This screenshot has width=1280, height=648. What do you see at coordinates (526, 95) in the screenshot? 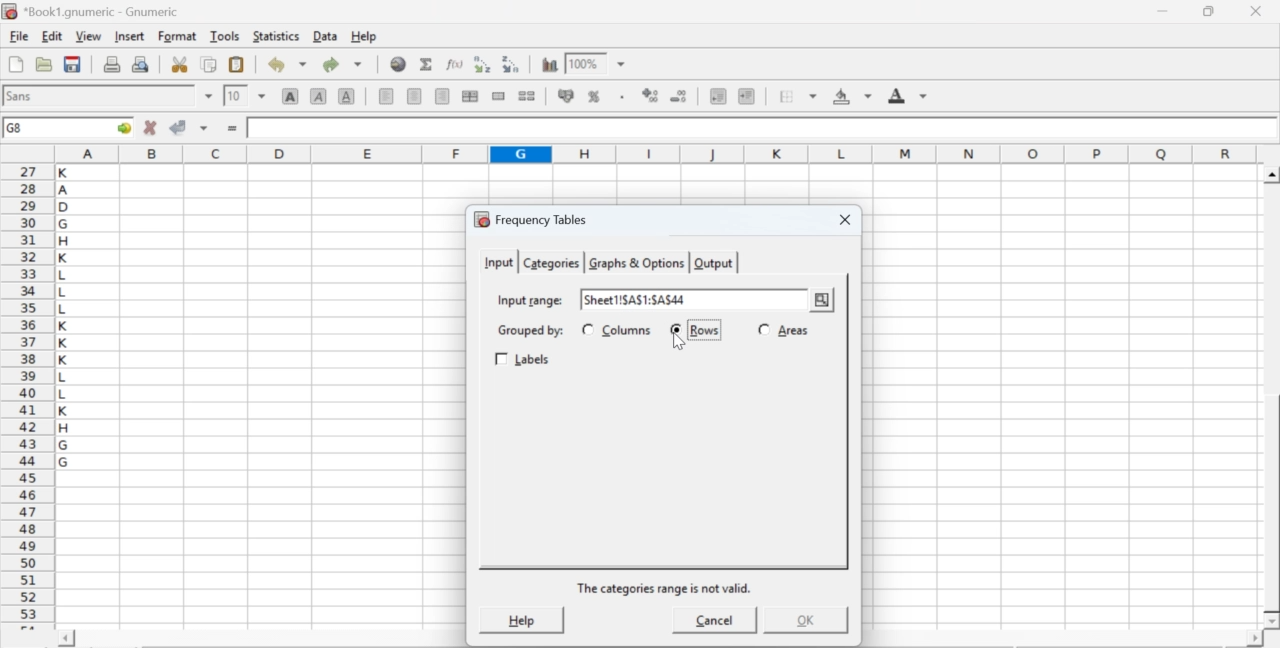
I see `split merged ranges of cells` at bounding box center [526, 95].